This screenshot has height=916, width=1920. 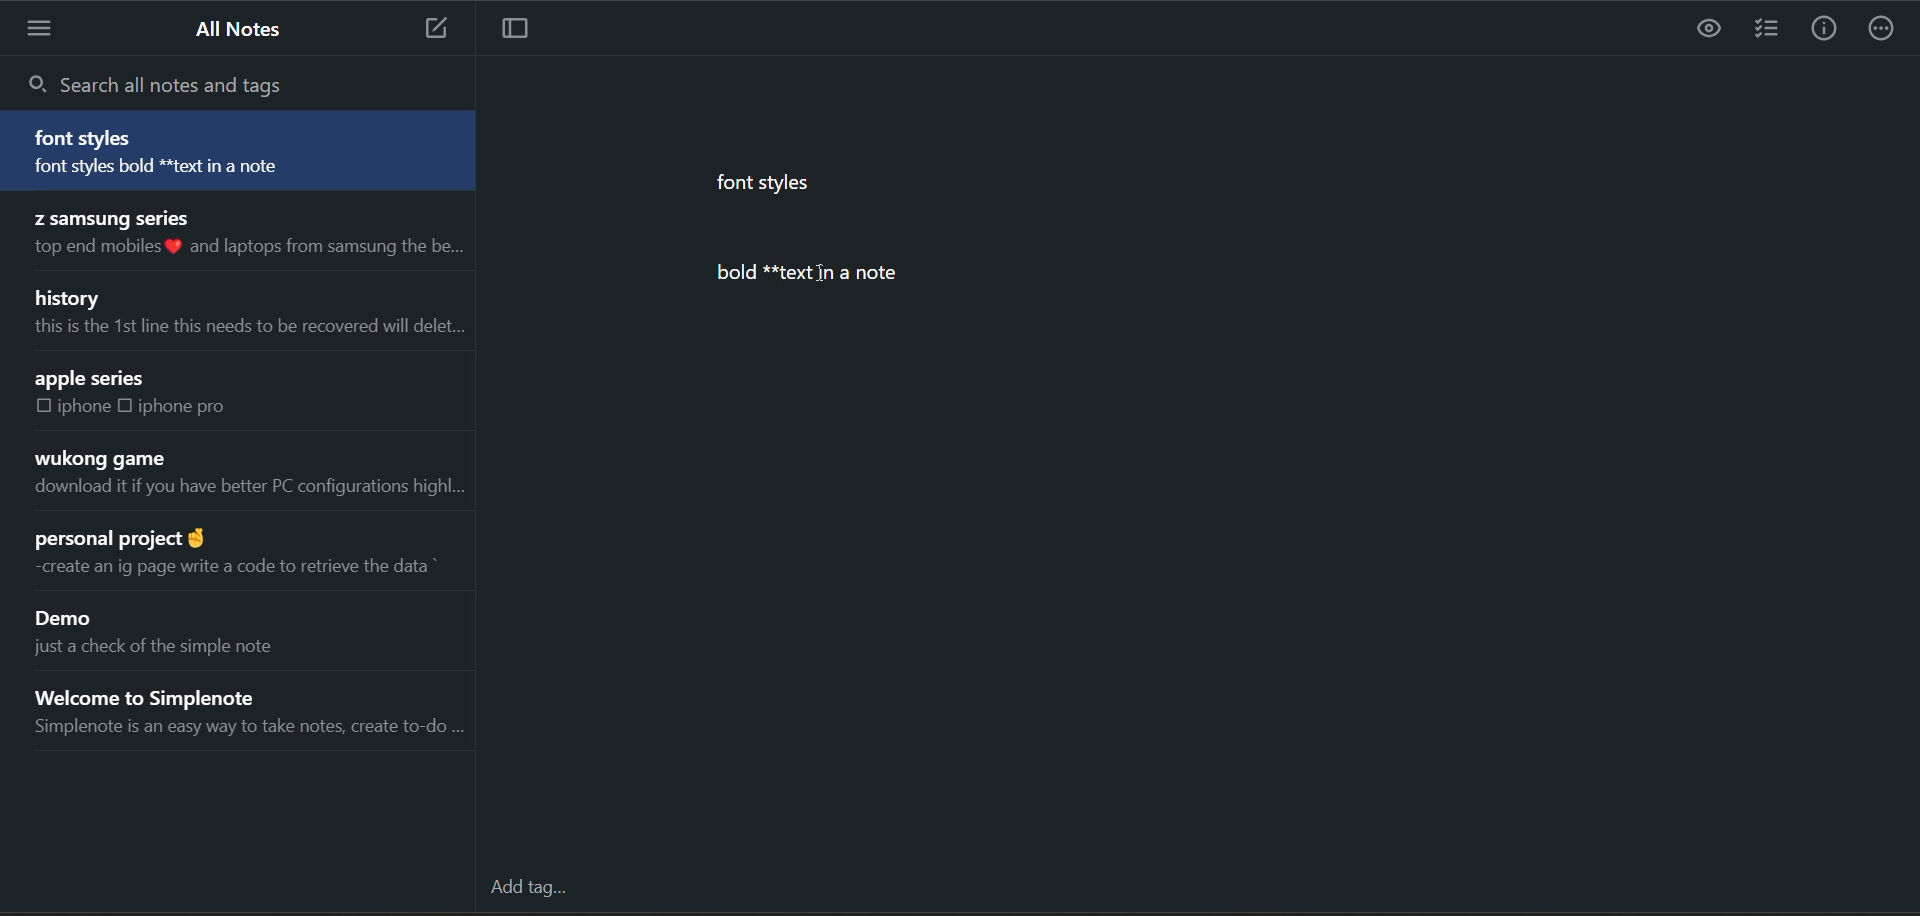 What do you see at coordinates (117, 533) in the screenshot?
I see `personal project @` at bounding box center [117, 533].